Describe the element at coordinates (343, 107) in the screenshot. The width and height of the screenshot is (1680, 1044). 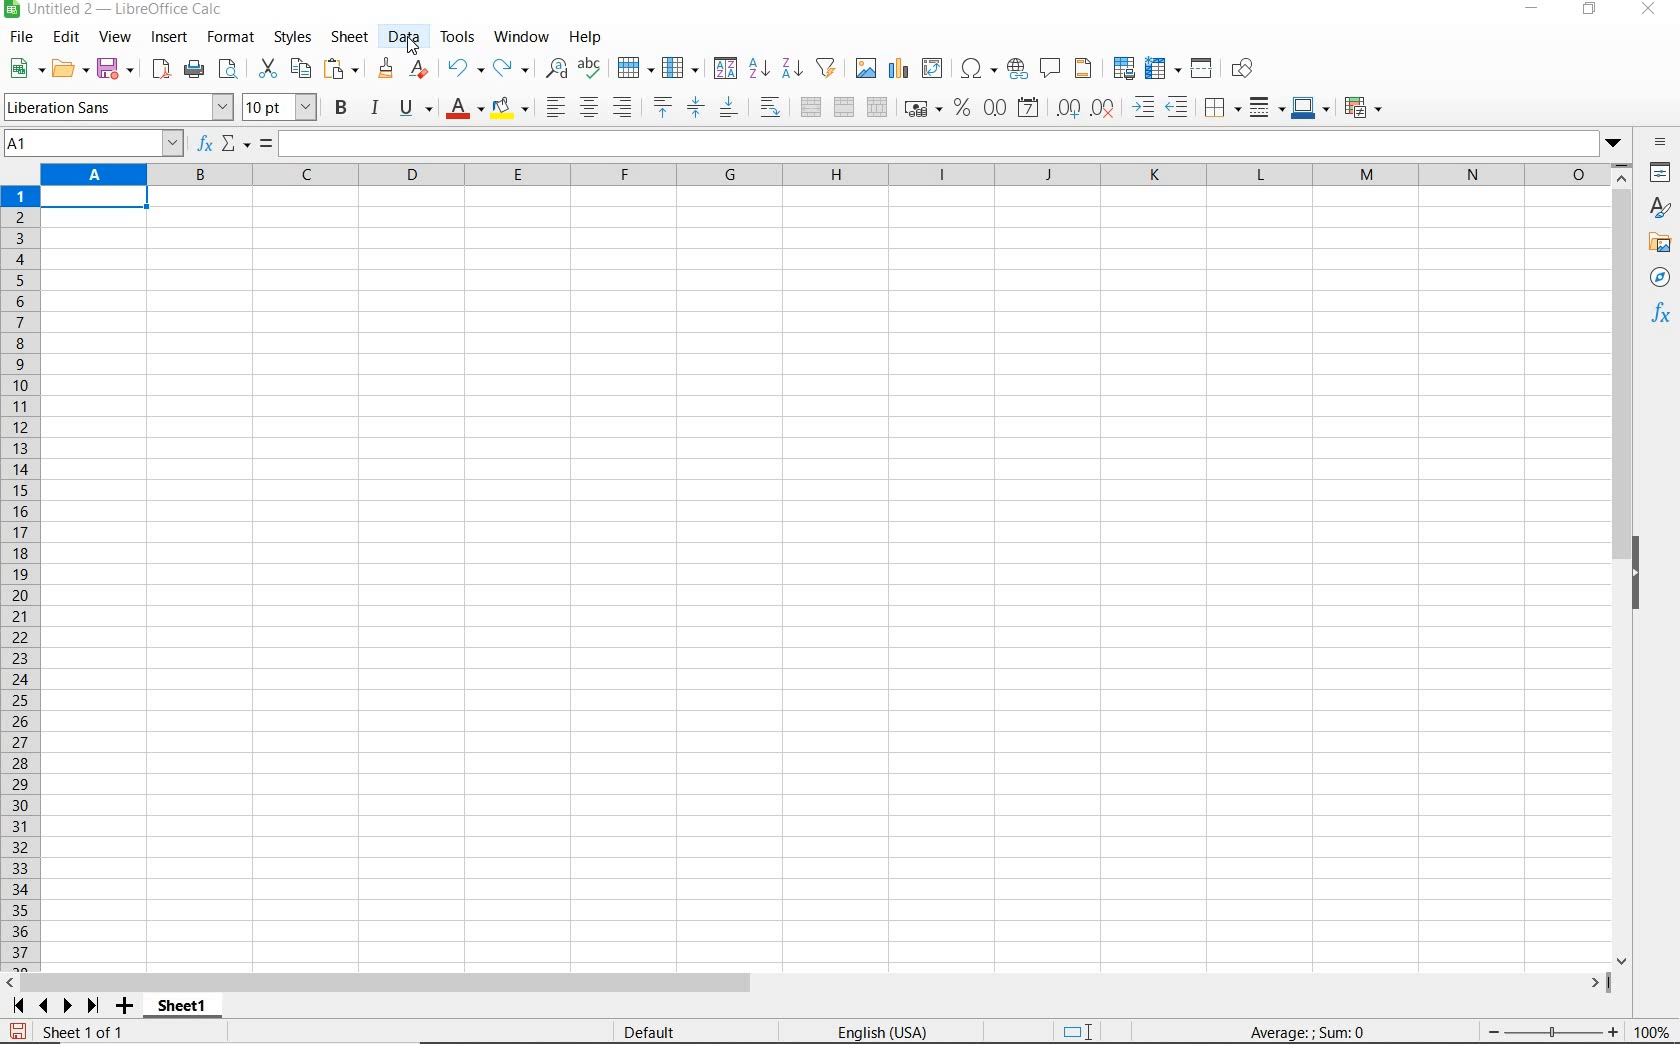
I see `bold` at that location.